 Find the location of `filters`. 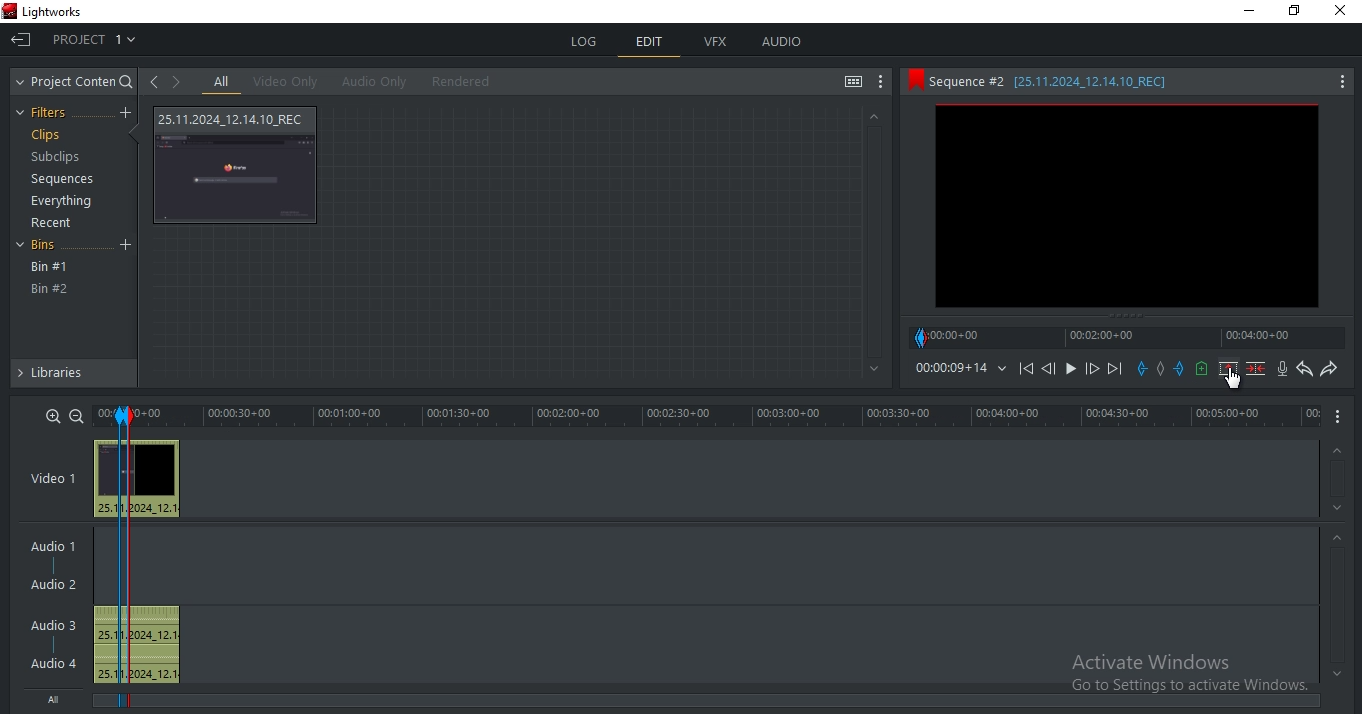

filters is located at coordinates (47, 113).